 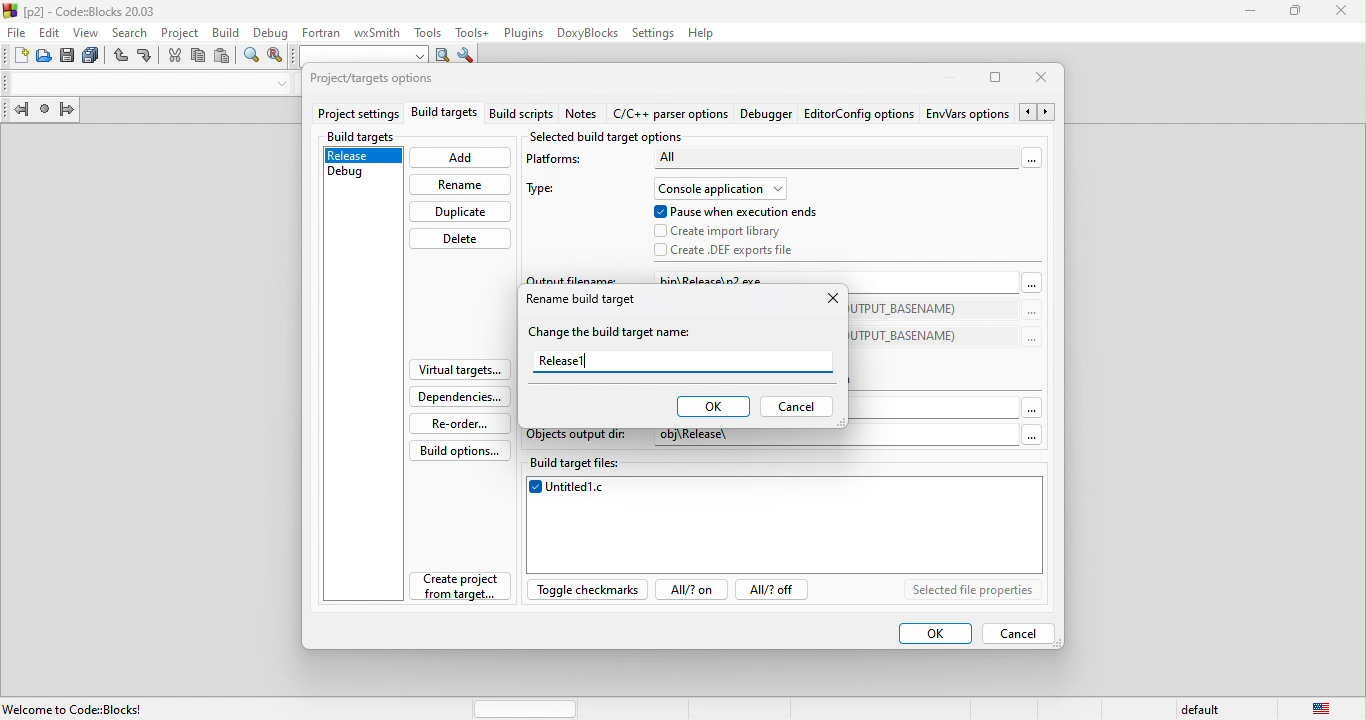 What do you see at coordinates (521, 33) in the screenshot?
I see `plugins` at bounding box center [521, 33].